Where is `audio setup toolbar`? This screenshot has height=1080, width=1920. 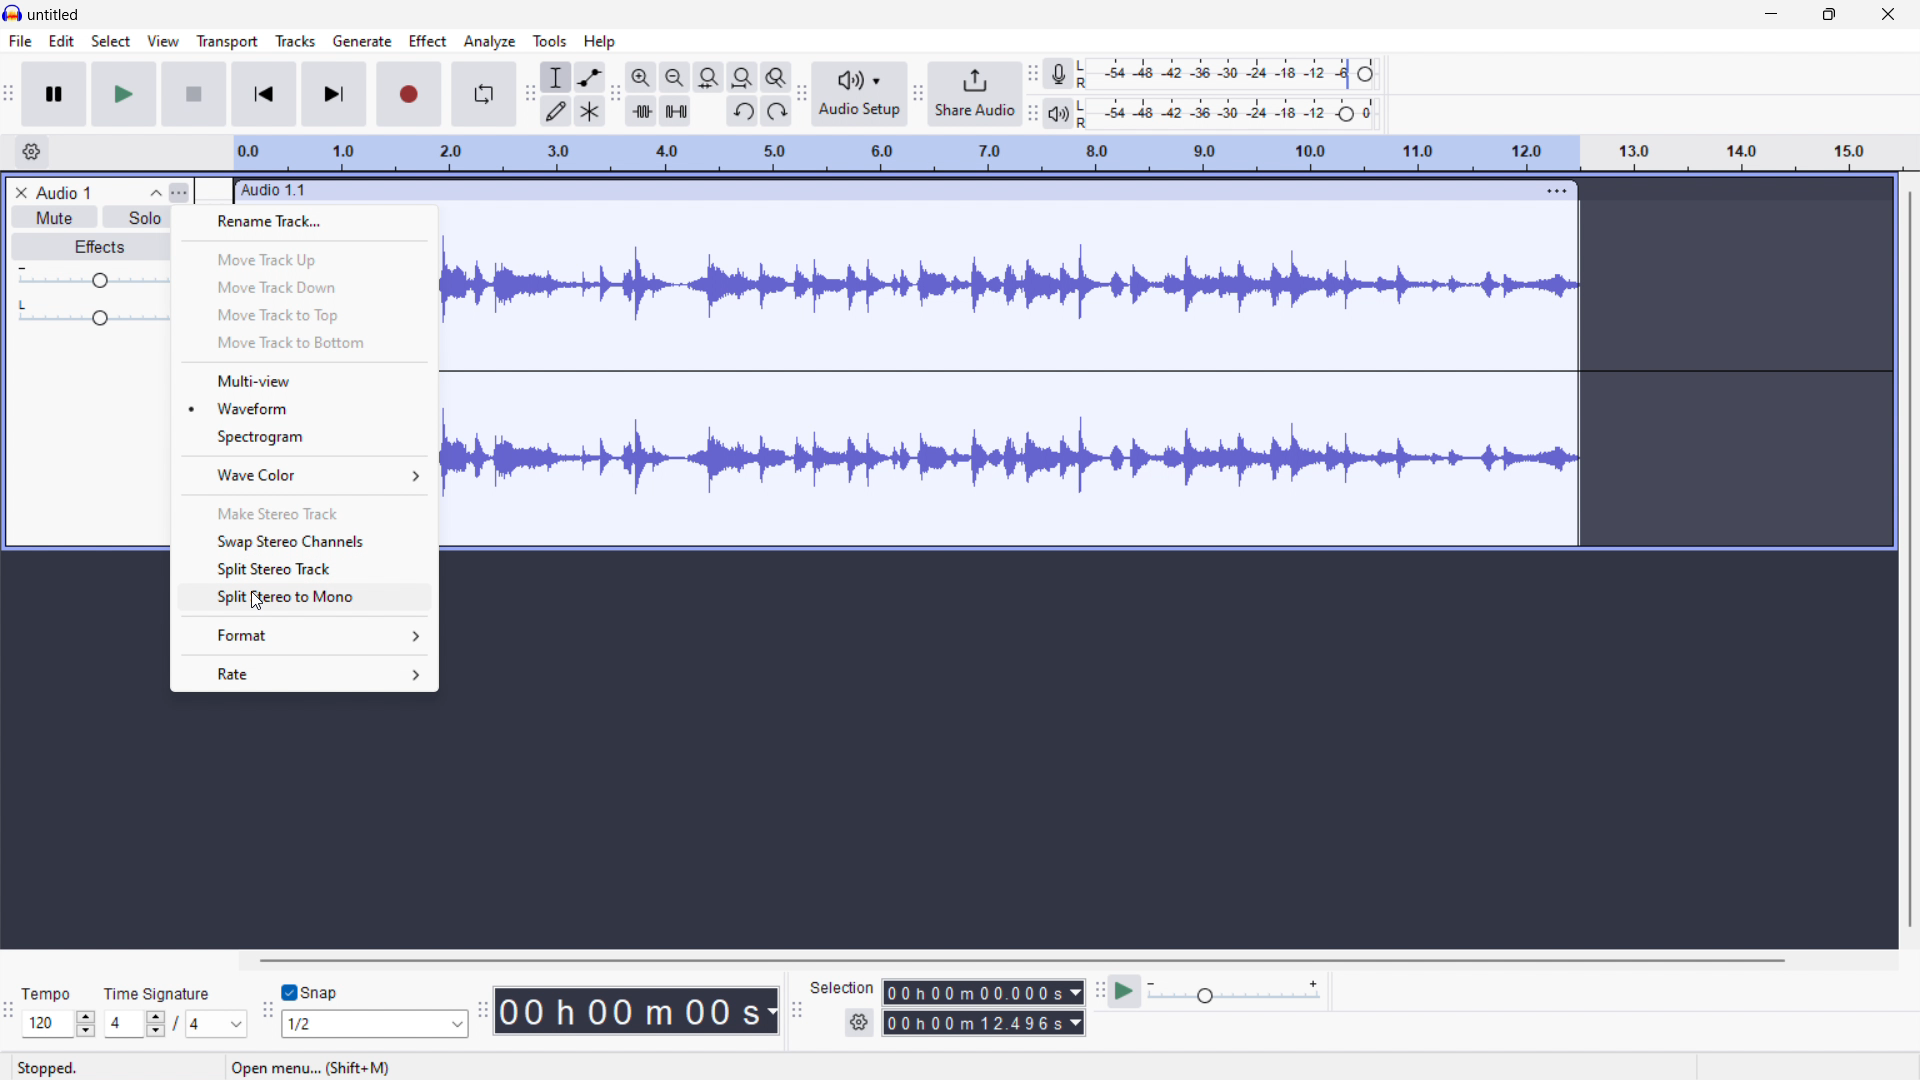
audio setup toolbar is located at coordinates (802, 94).